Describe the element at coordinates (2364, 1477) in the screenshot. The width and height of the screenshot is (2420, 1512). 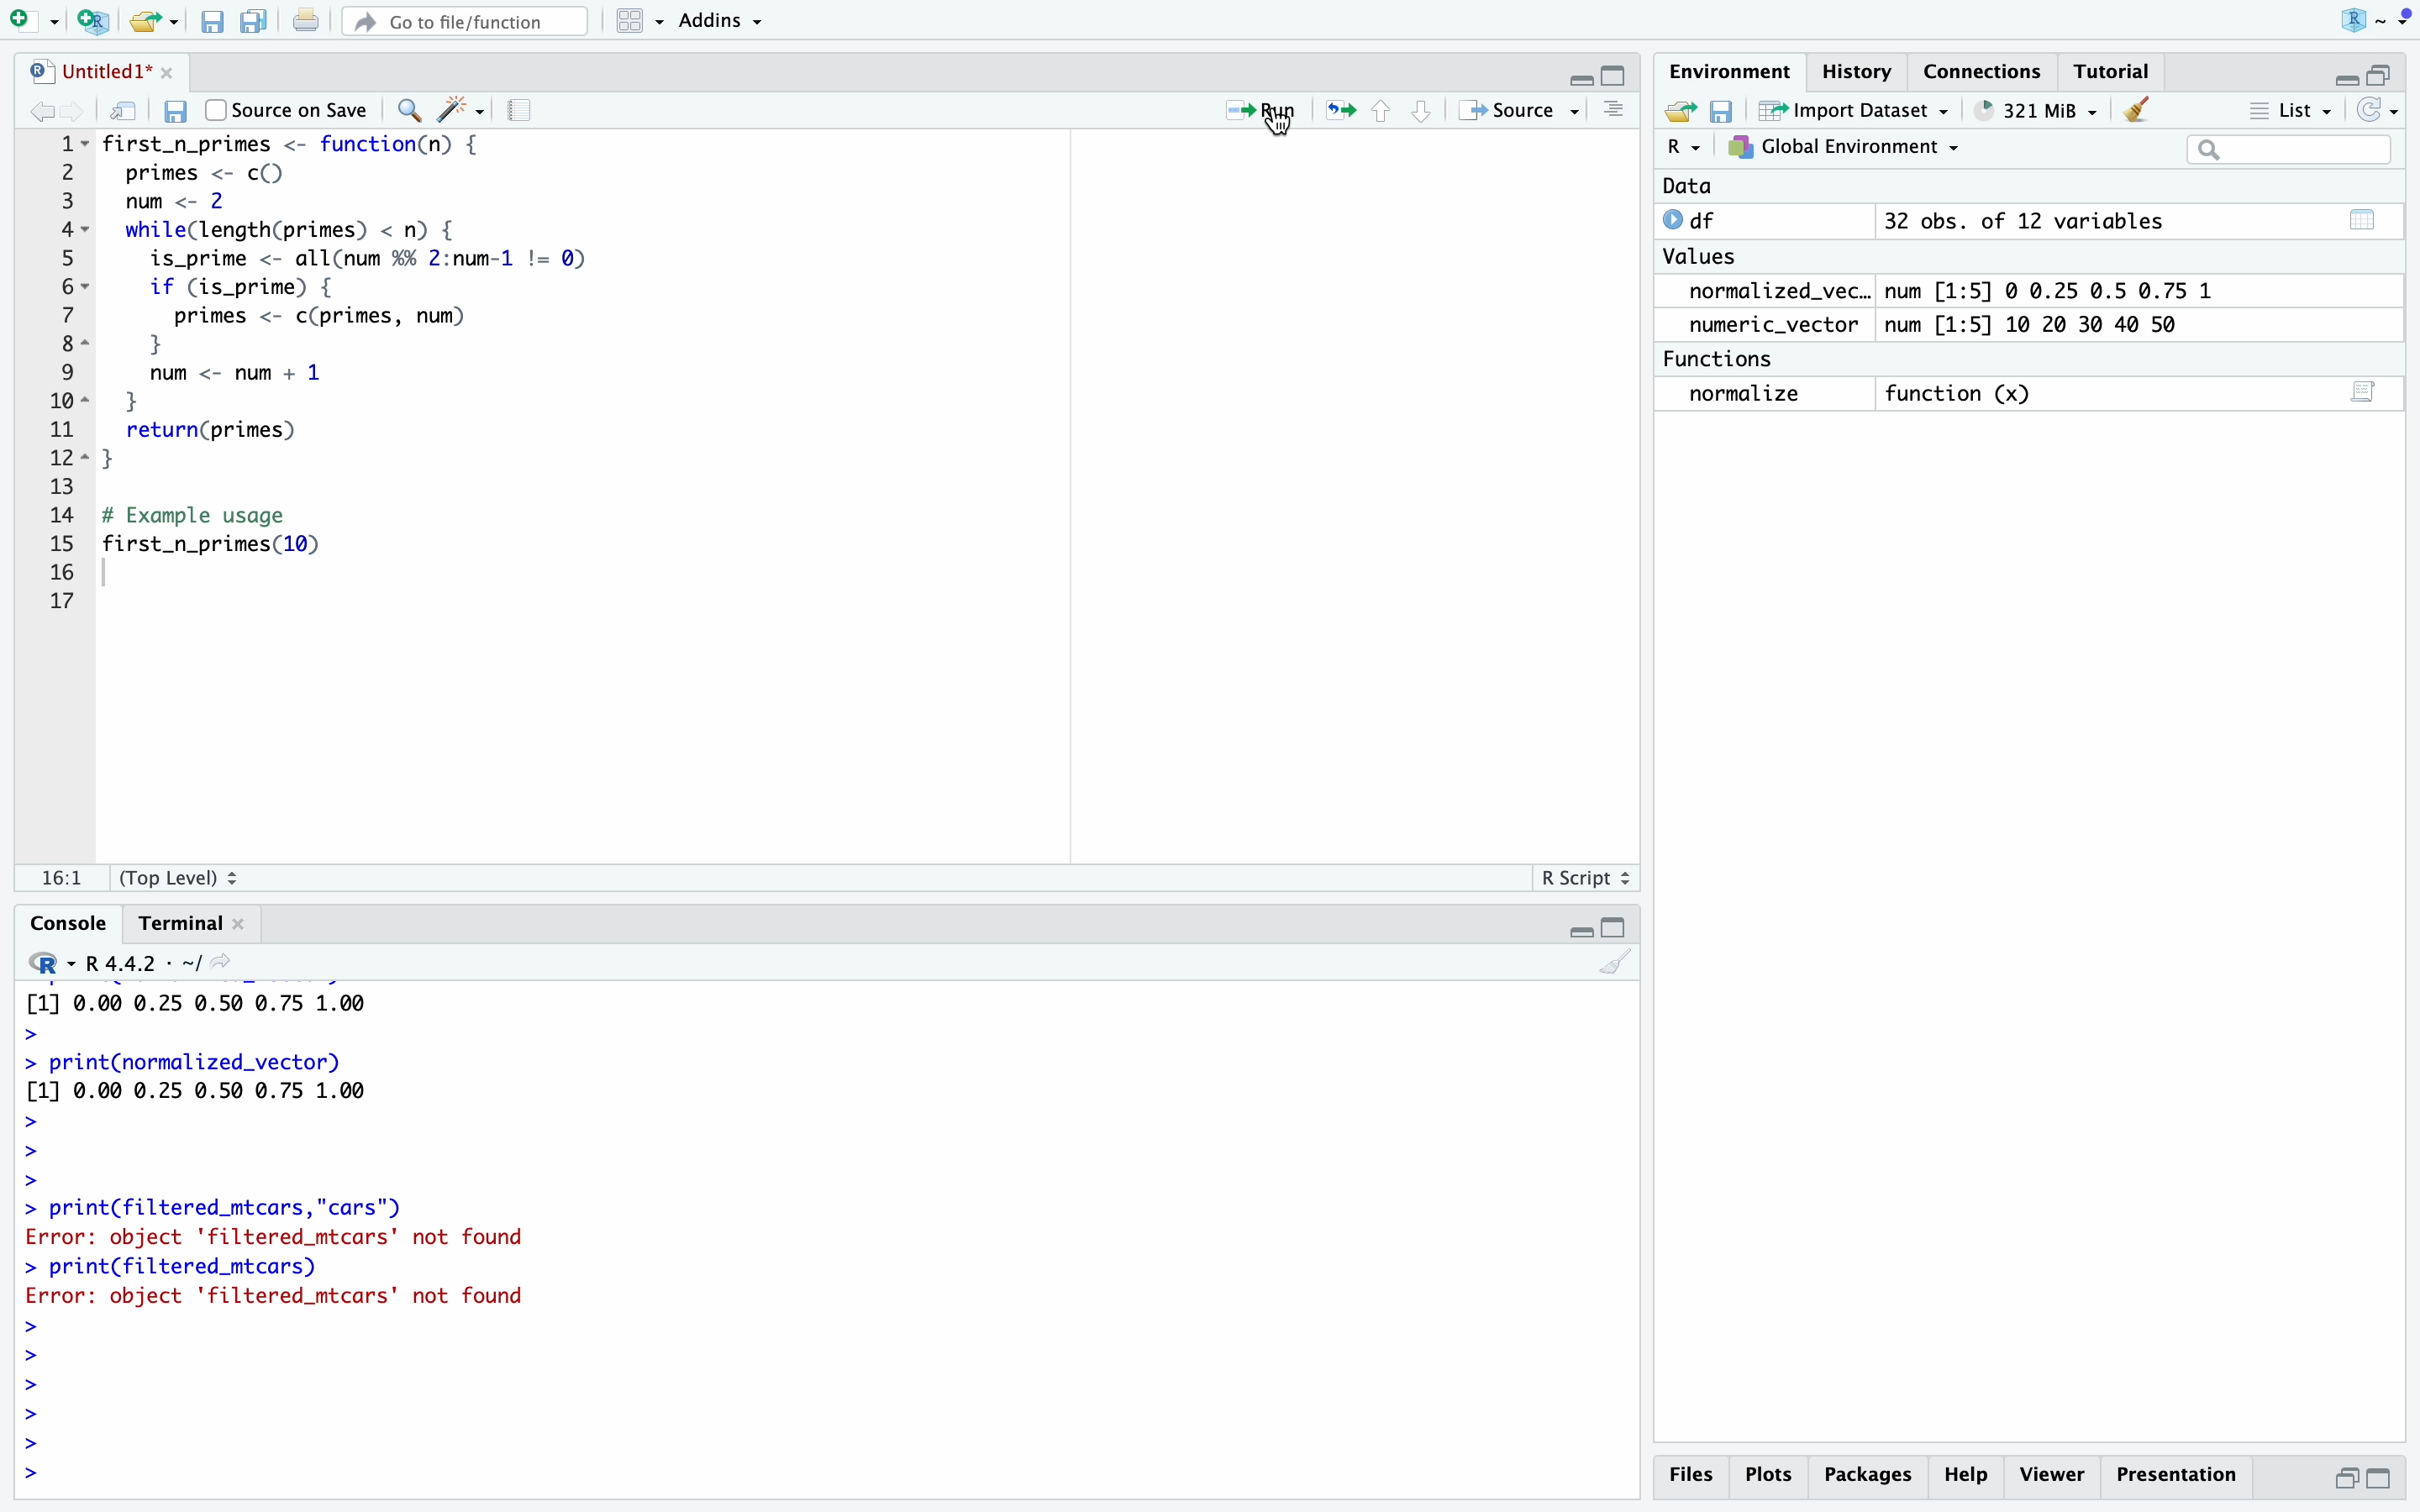
I see `maximize/minimize button` at that location.